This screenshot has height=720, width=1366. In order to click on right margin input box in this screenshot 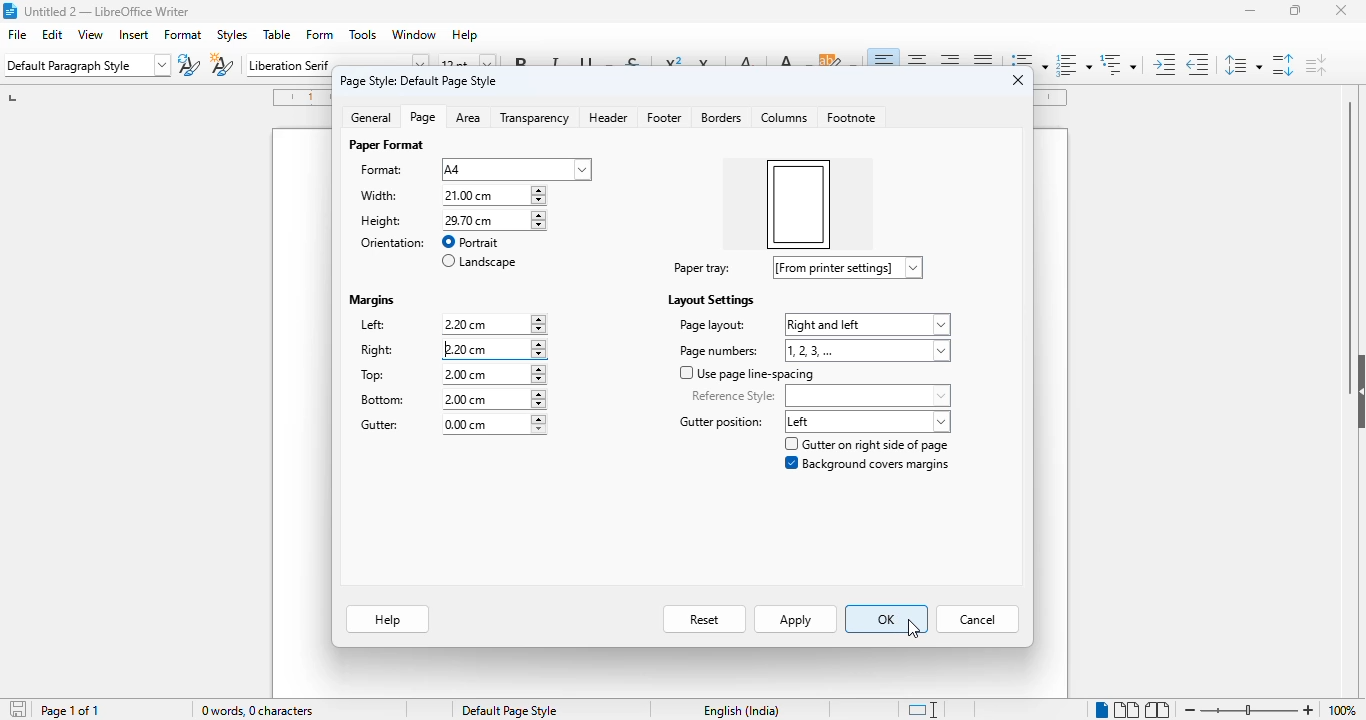, I will do `click(480, 348)`.